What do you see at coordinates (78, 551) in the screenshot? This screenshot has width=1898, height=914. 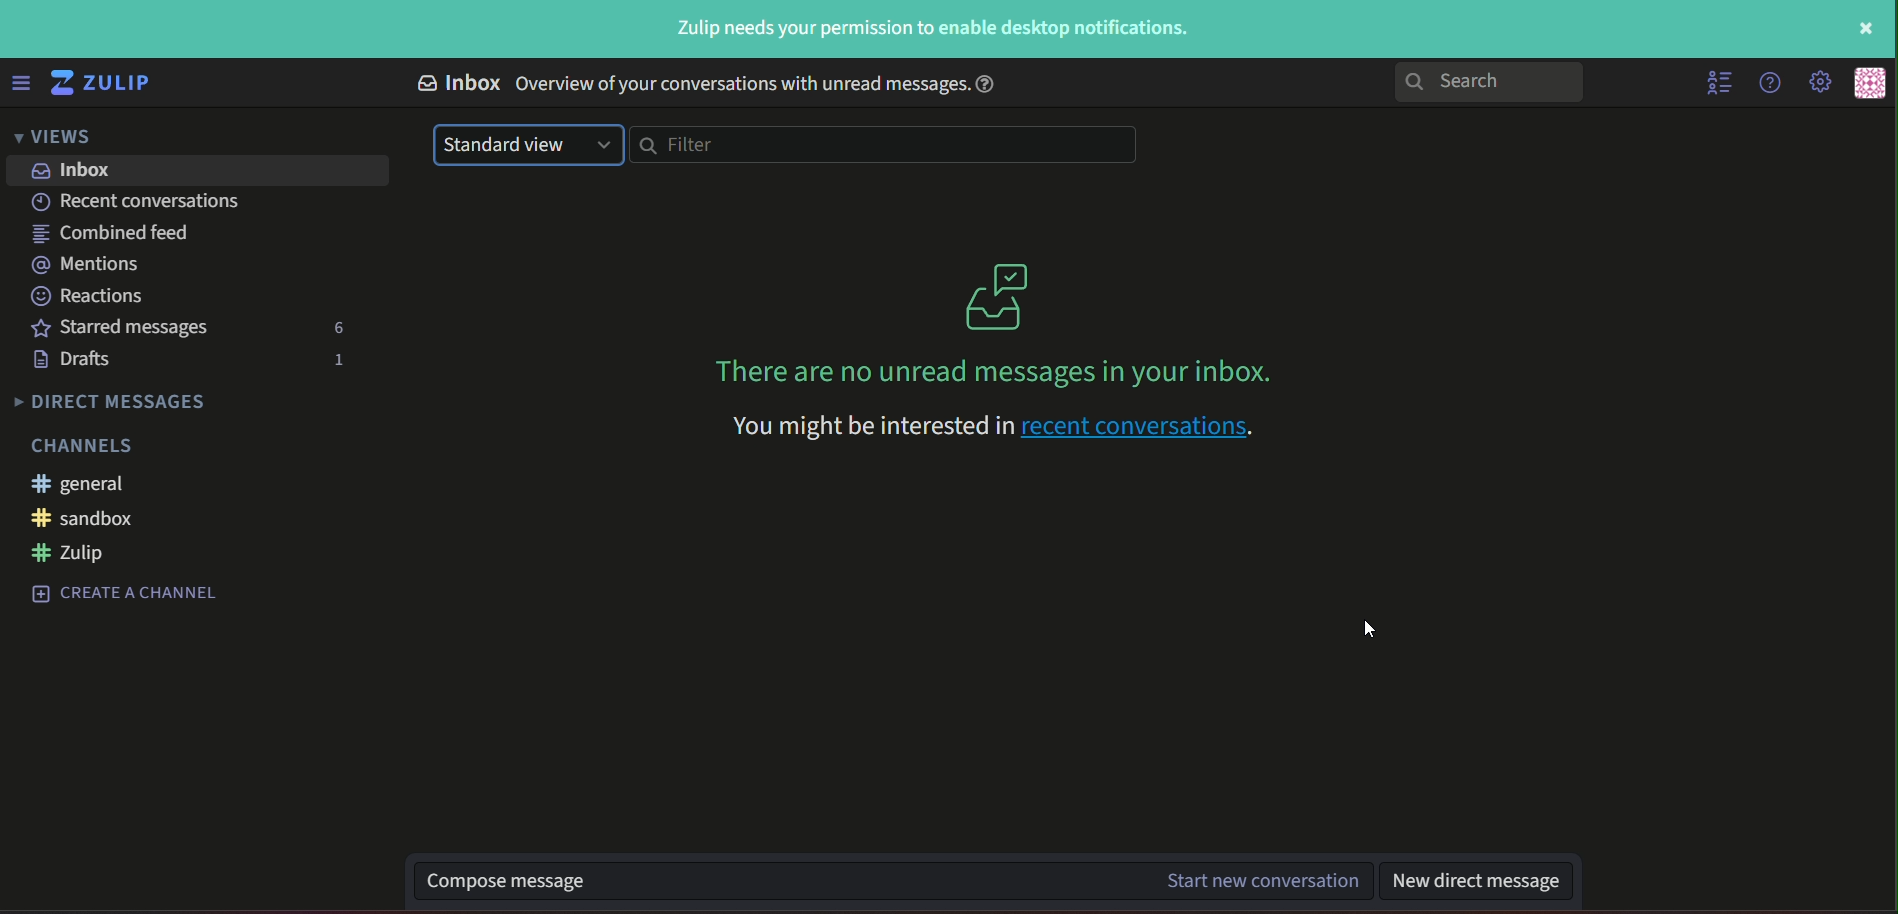 I see `#zulip` at bounding box center [78, 551].